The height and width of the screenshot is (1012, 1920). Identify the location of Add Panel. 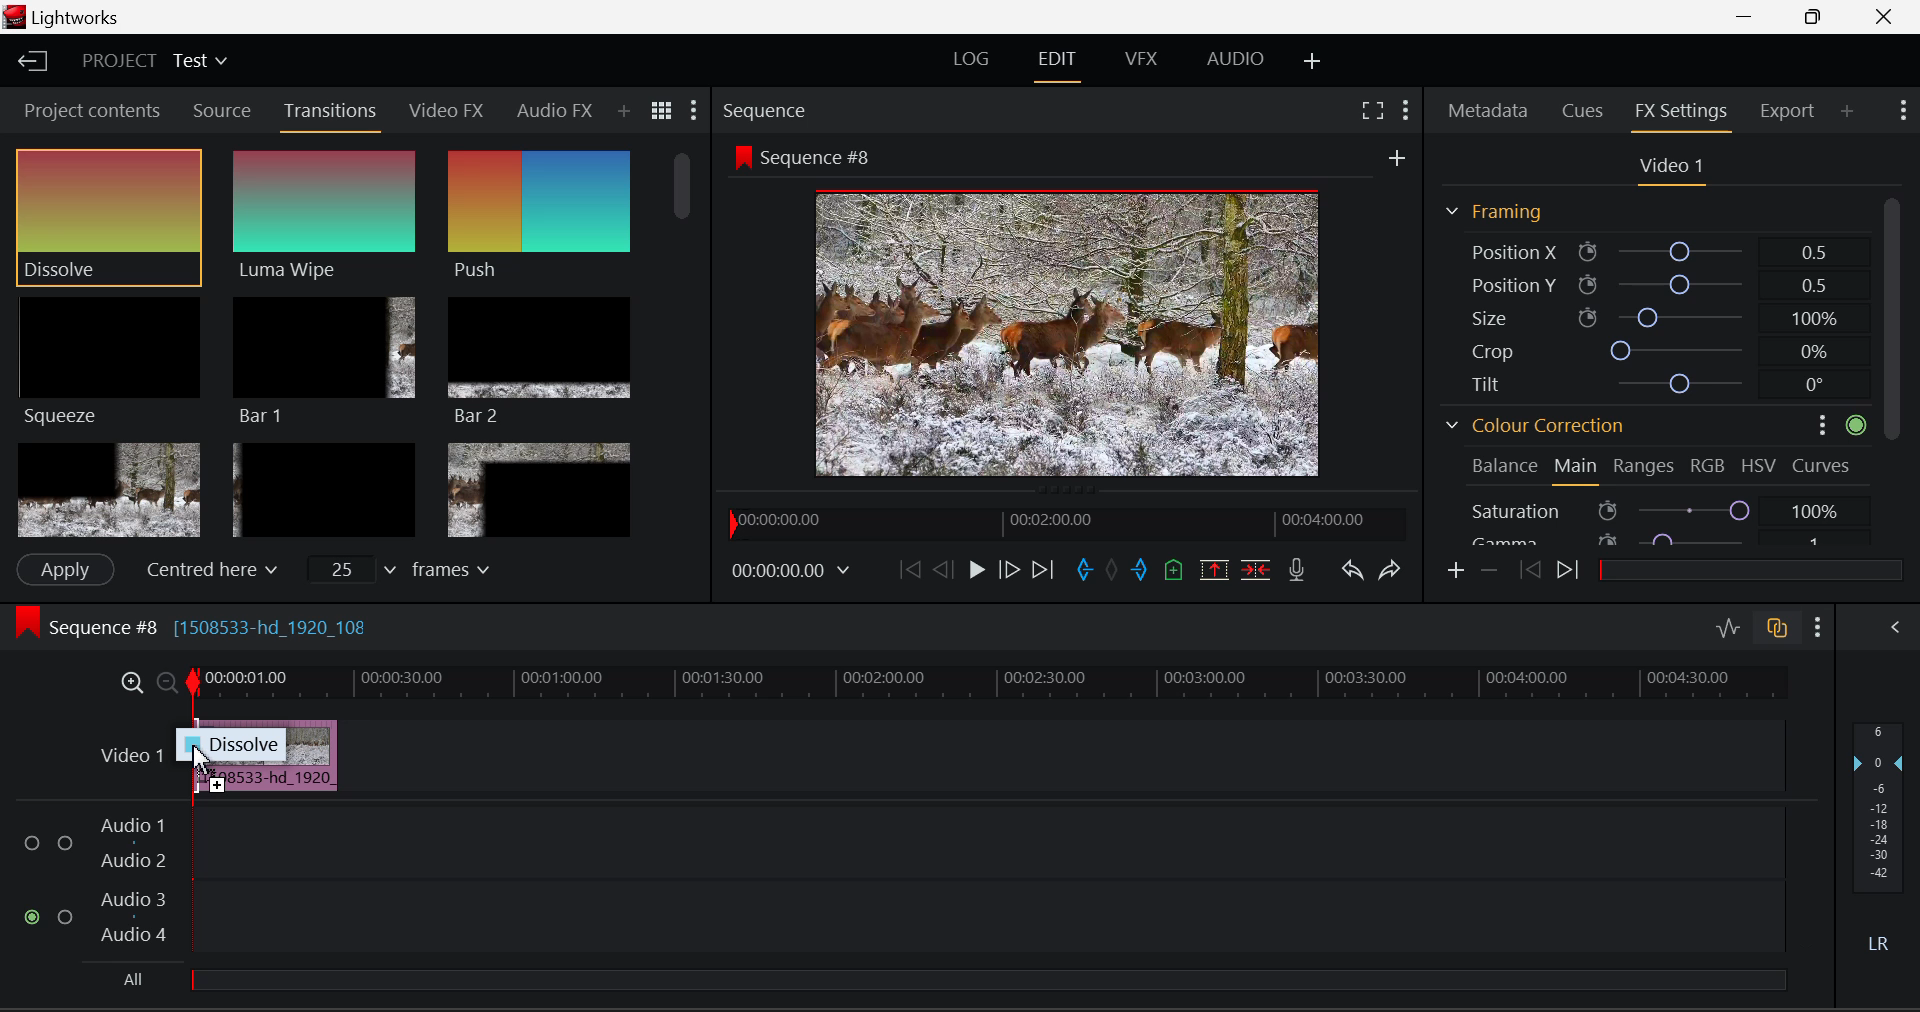
(1846, 108).